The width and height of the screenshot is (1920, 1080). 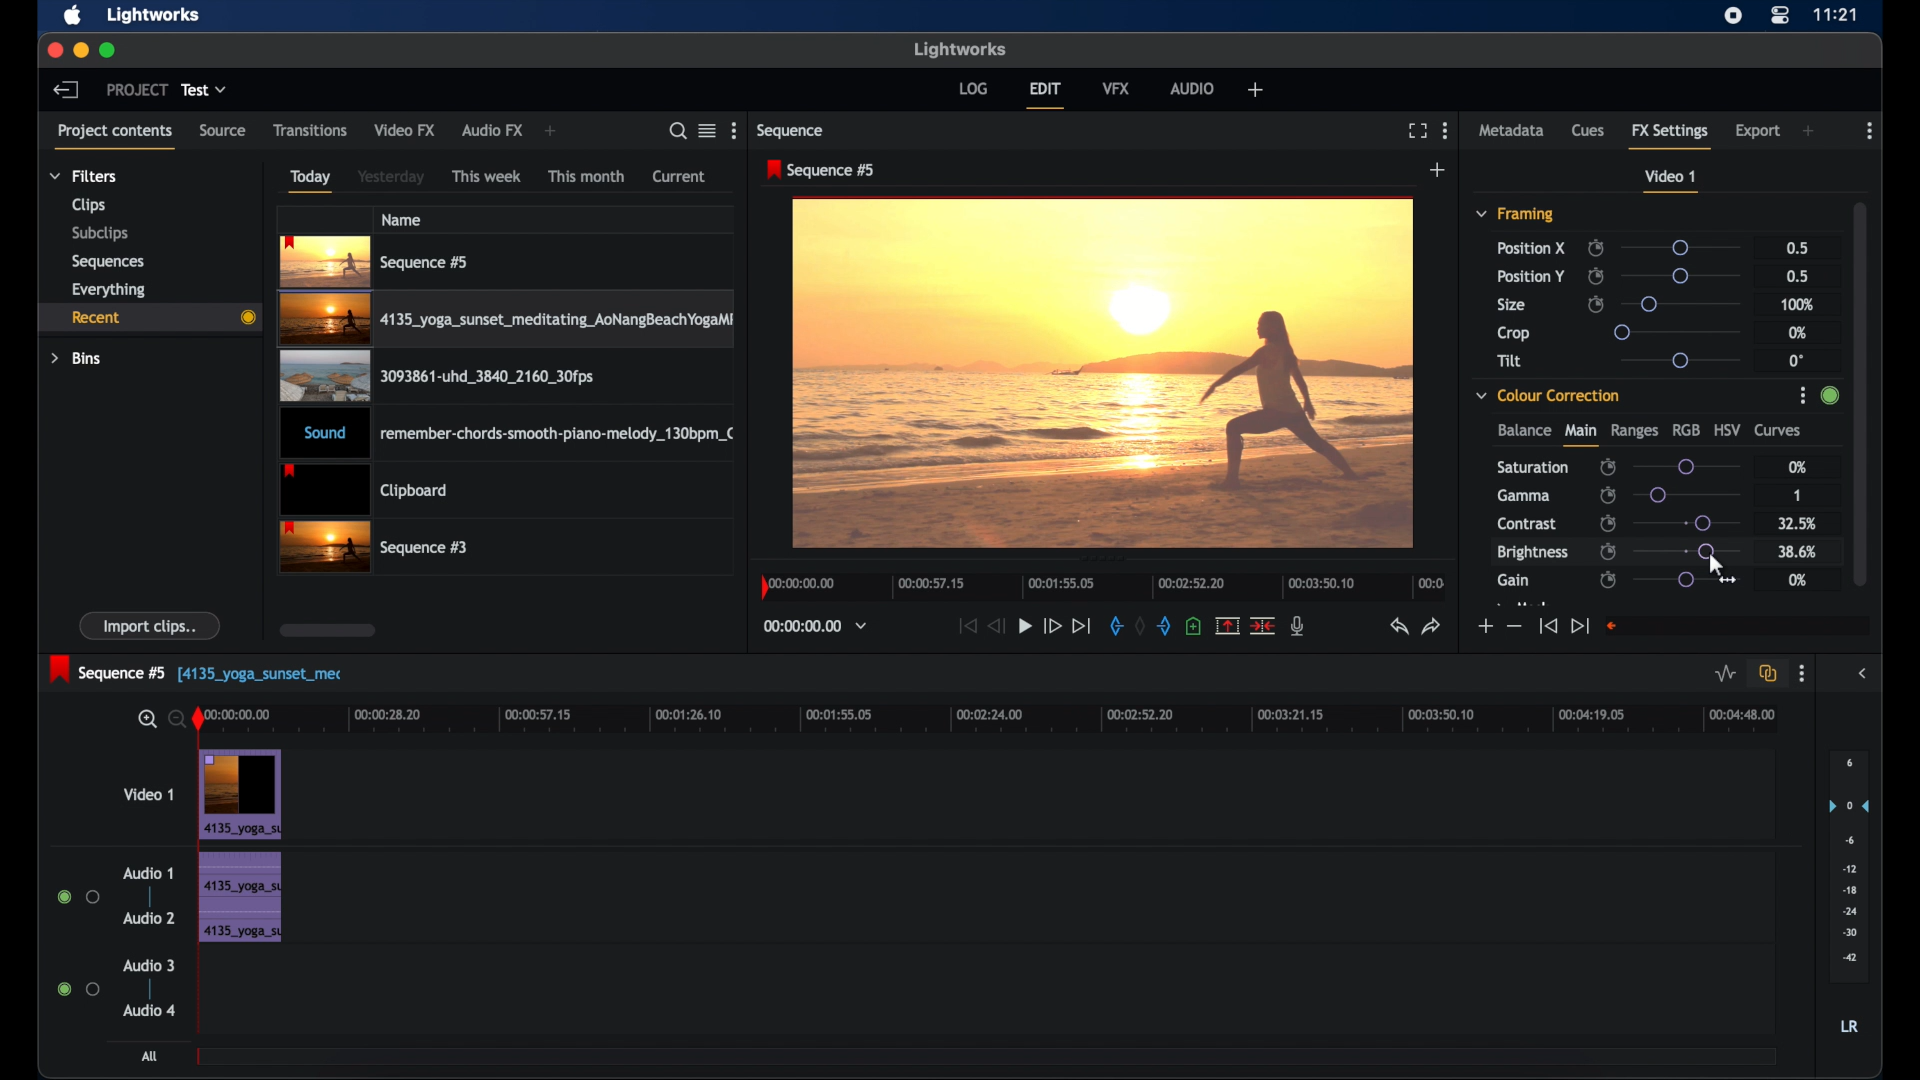 What do you see at coordinates (391, 177) in the screenshot?
I see `yesterday` at bounding box center [391, 177].